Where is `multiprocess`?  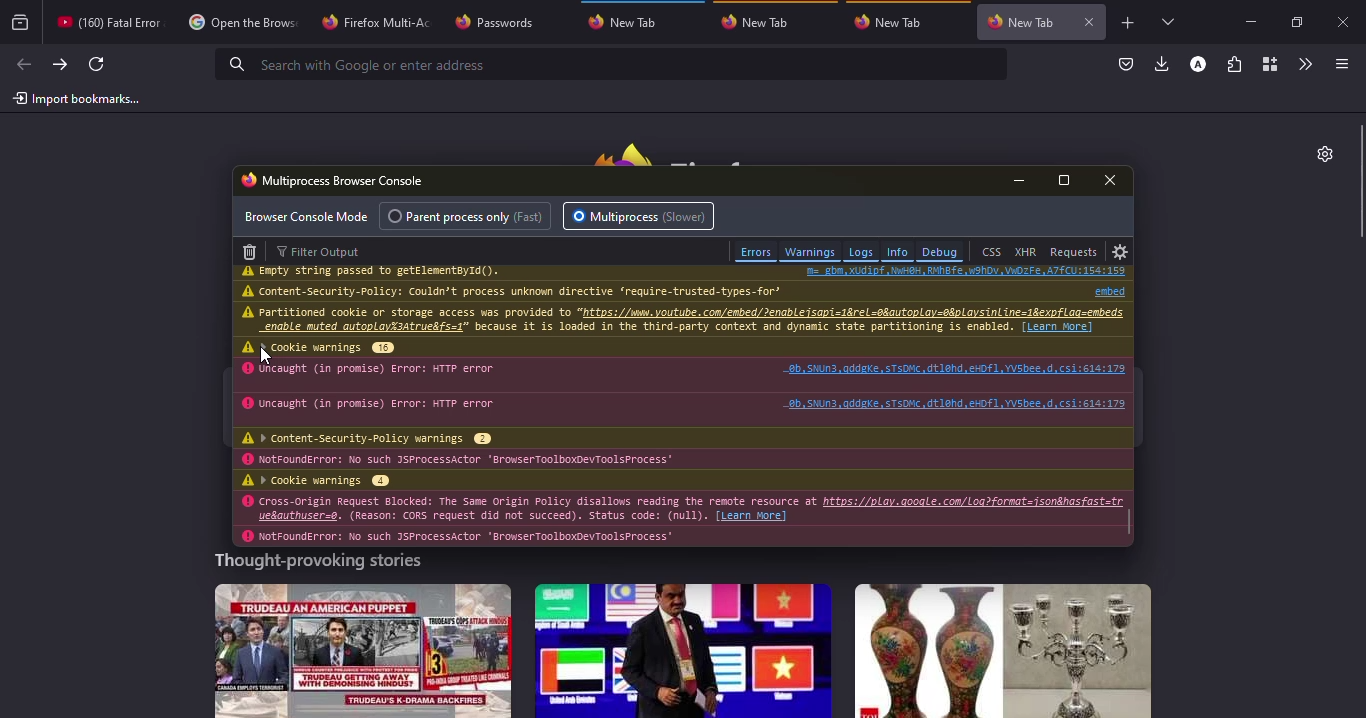 multiprocess is located at coordinates (641, 216).